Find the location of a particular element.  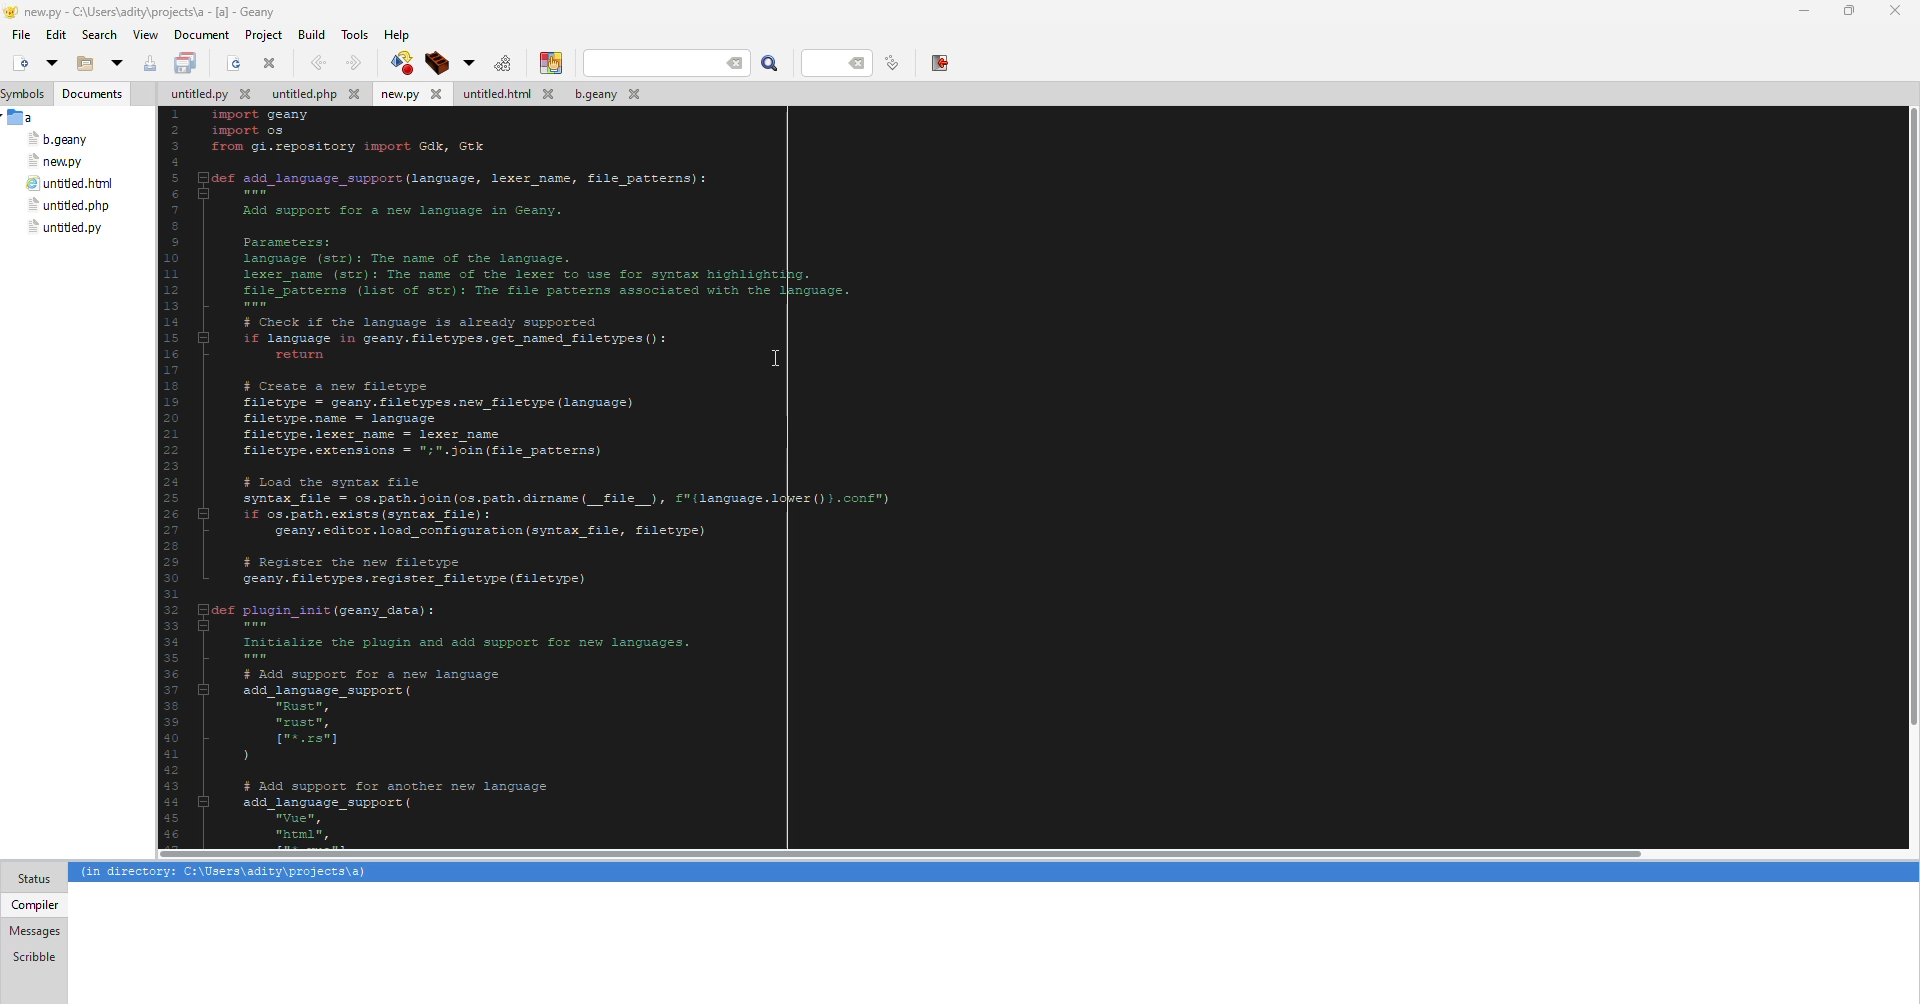

line is located at coordinates (836, 64).